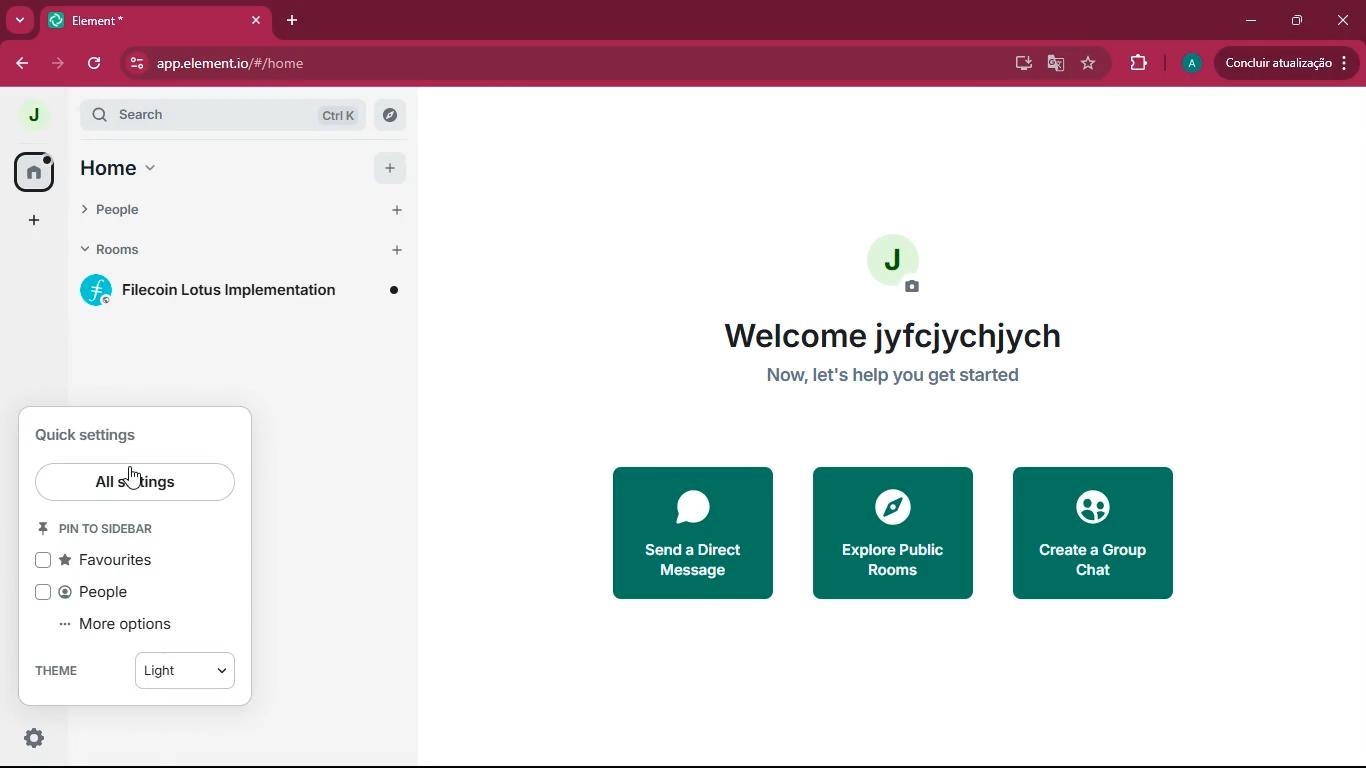  What do you see at coordinates (120, 626) in the screenshot?
I see `more options` at bounding box center [120, 626].